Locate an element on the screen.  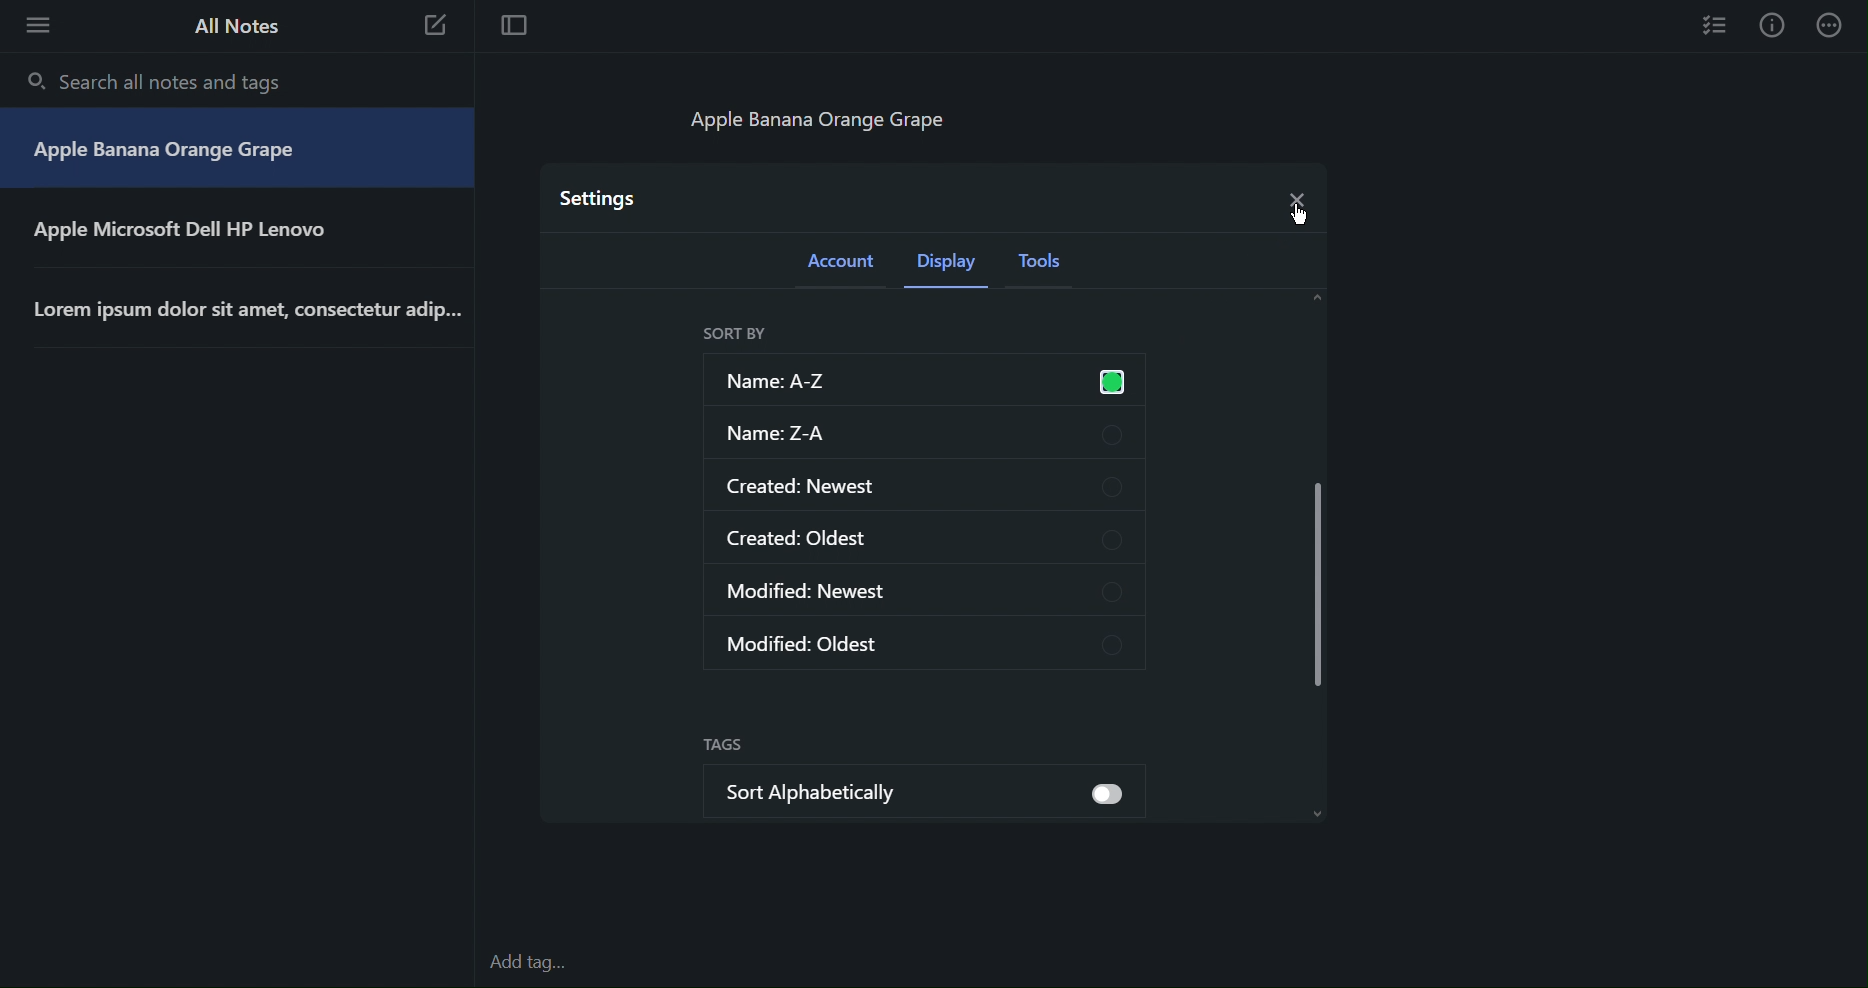
button is located at coordinates (1106, 795).